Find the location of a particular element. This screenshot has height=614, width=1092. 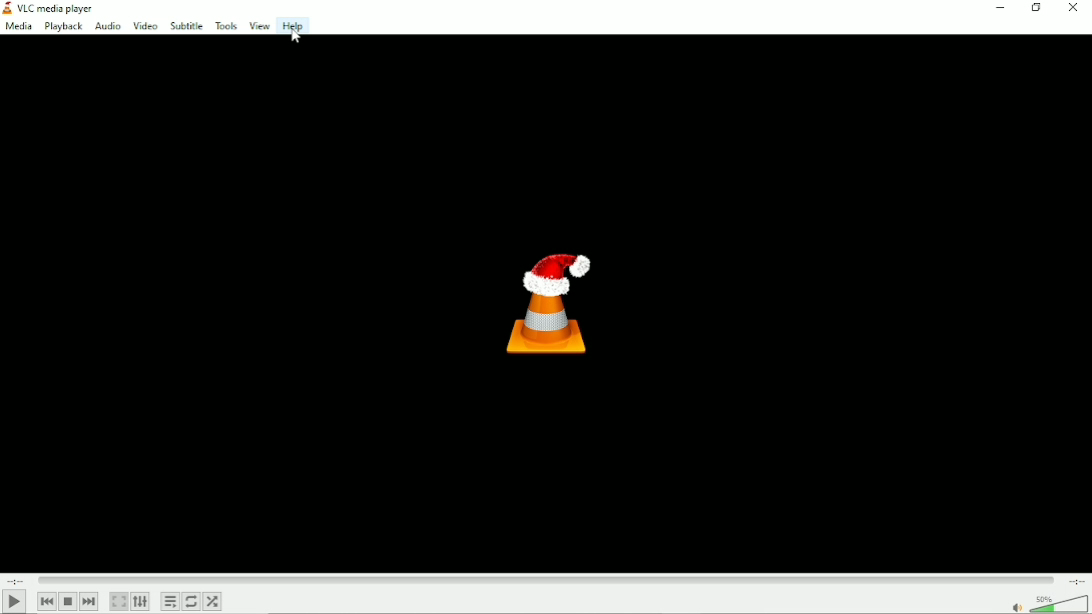

View is located at coordinates (258, 26).